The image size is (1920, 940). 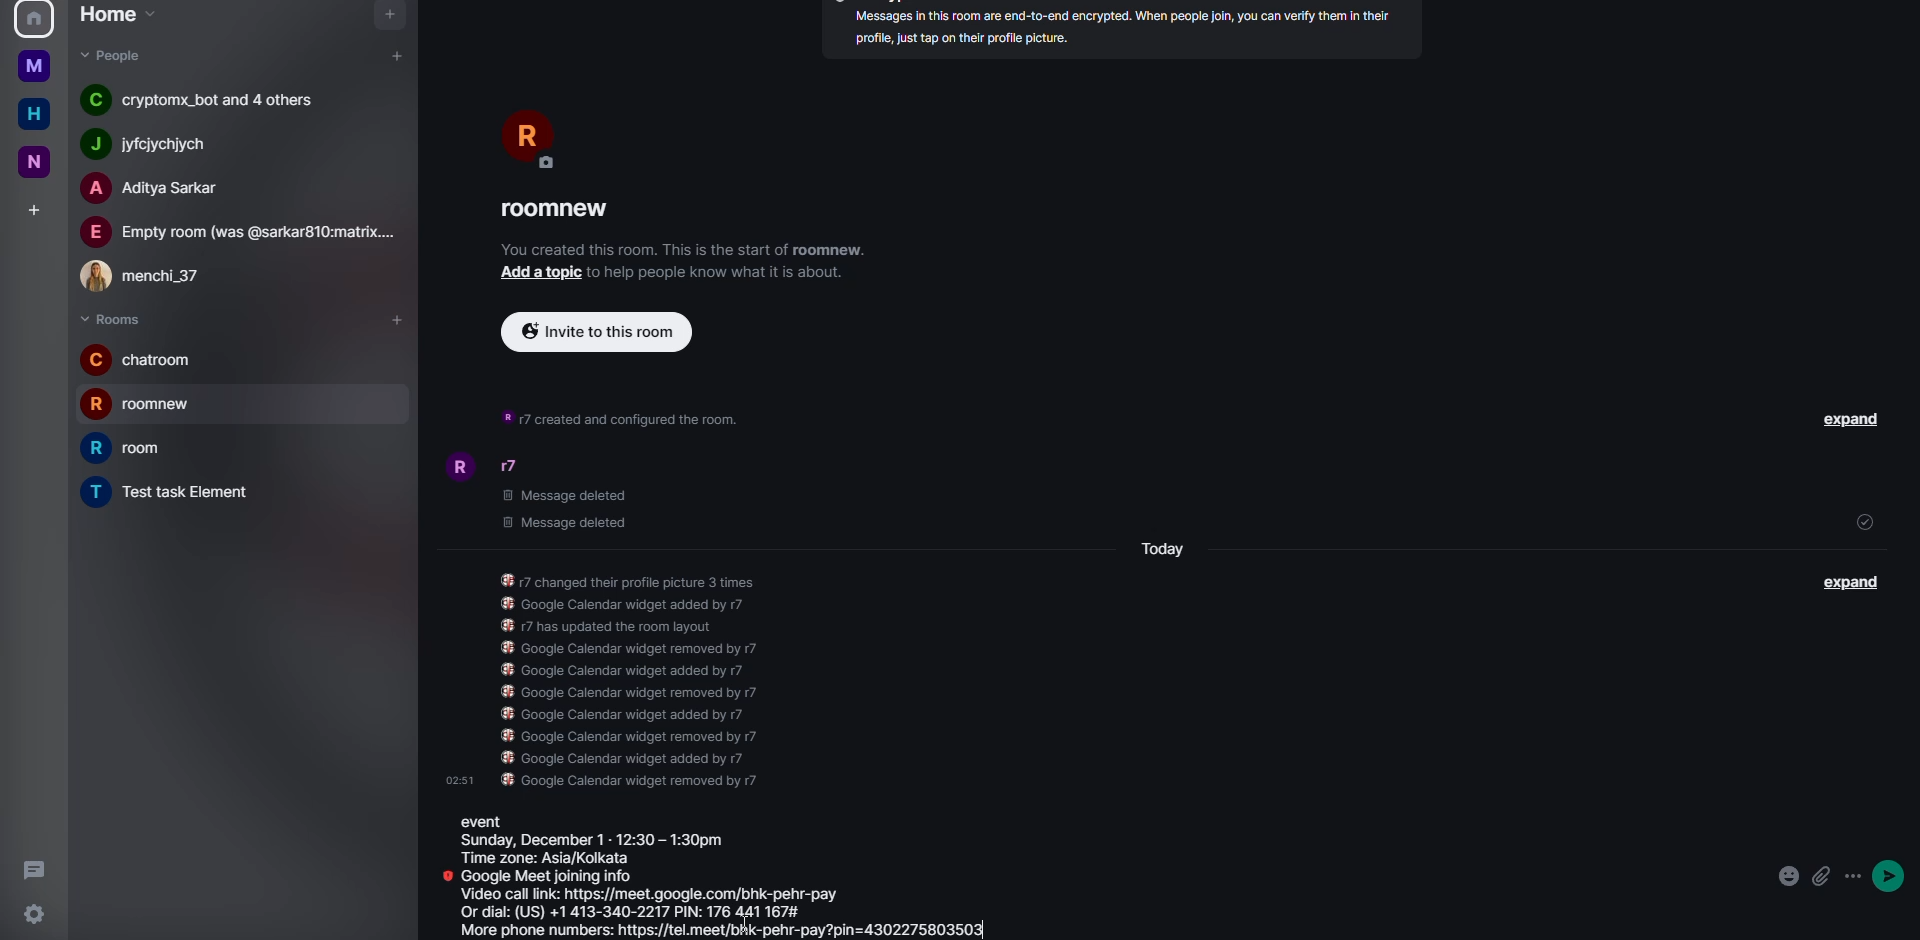 What do you see at coordinates (1849, 582) in the screenshot?
I see `expand` at bounding box center [1849, 582].